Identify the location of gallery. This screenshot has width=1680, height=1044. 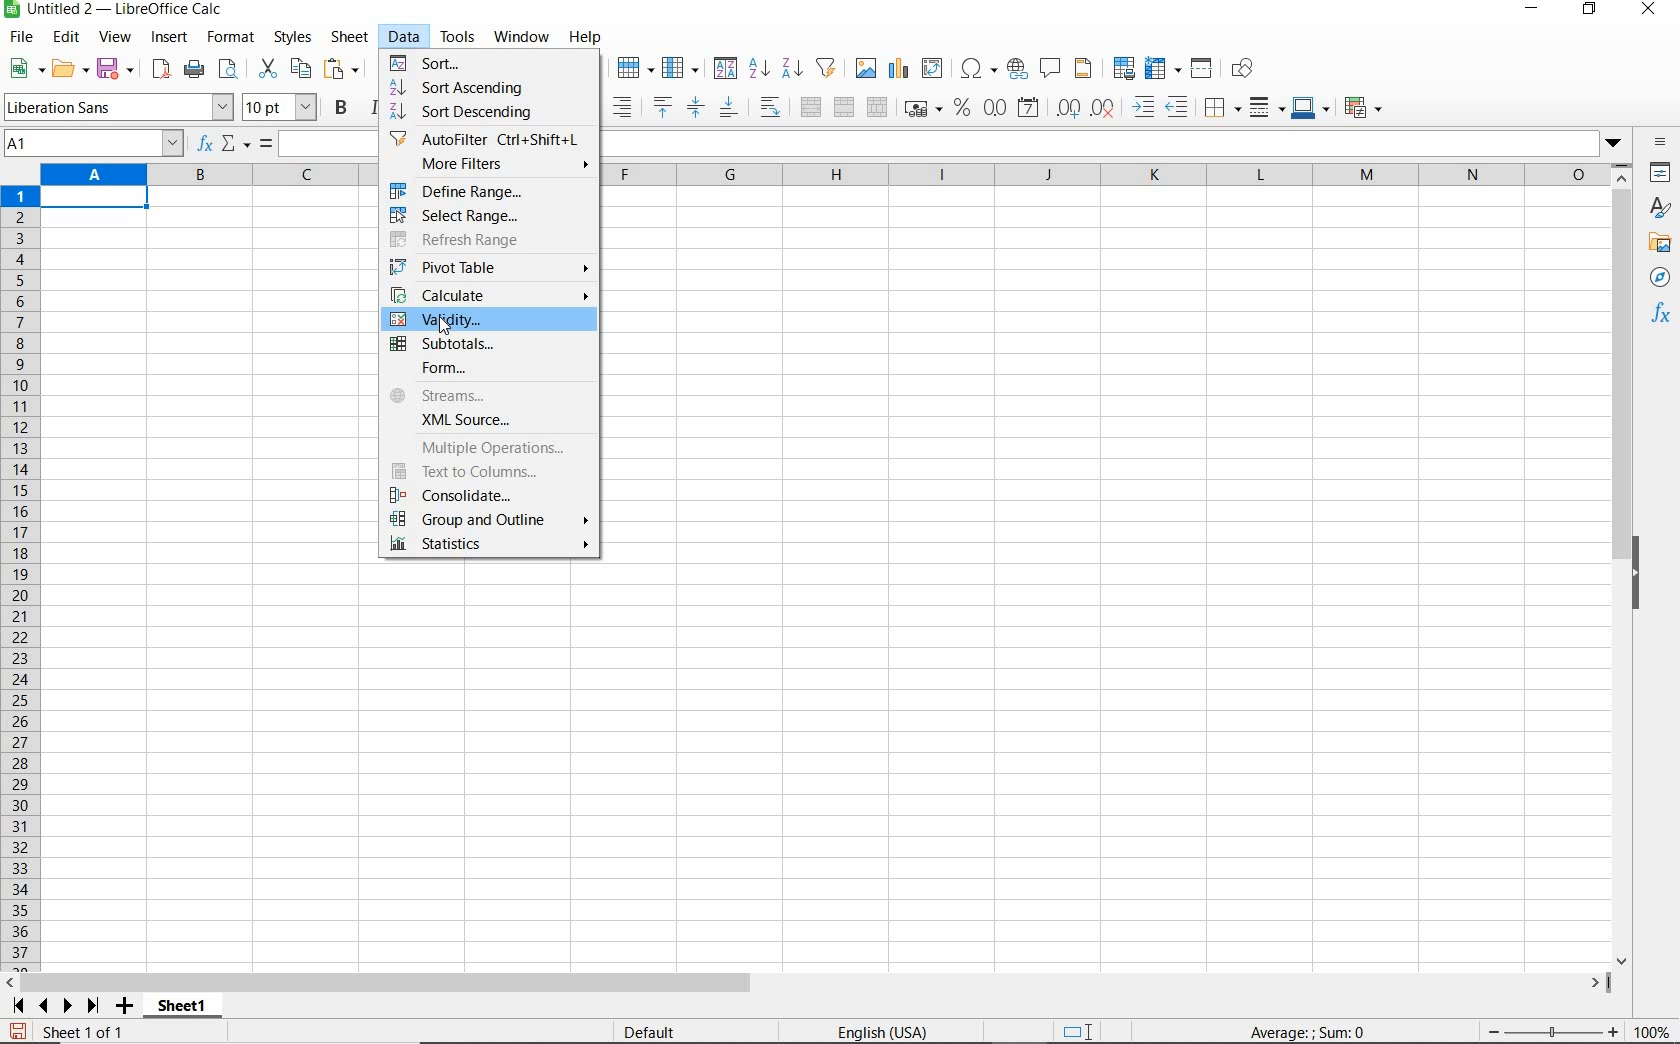
(1663, 244).